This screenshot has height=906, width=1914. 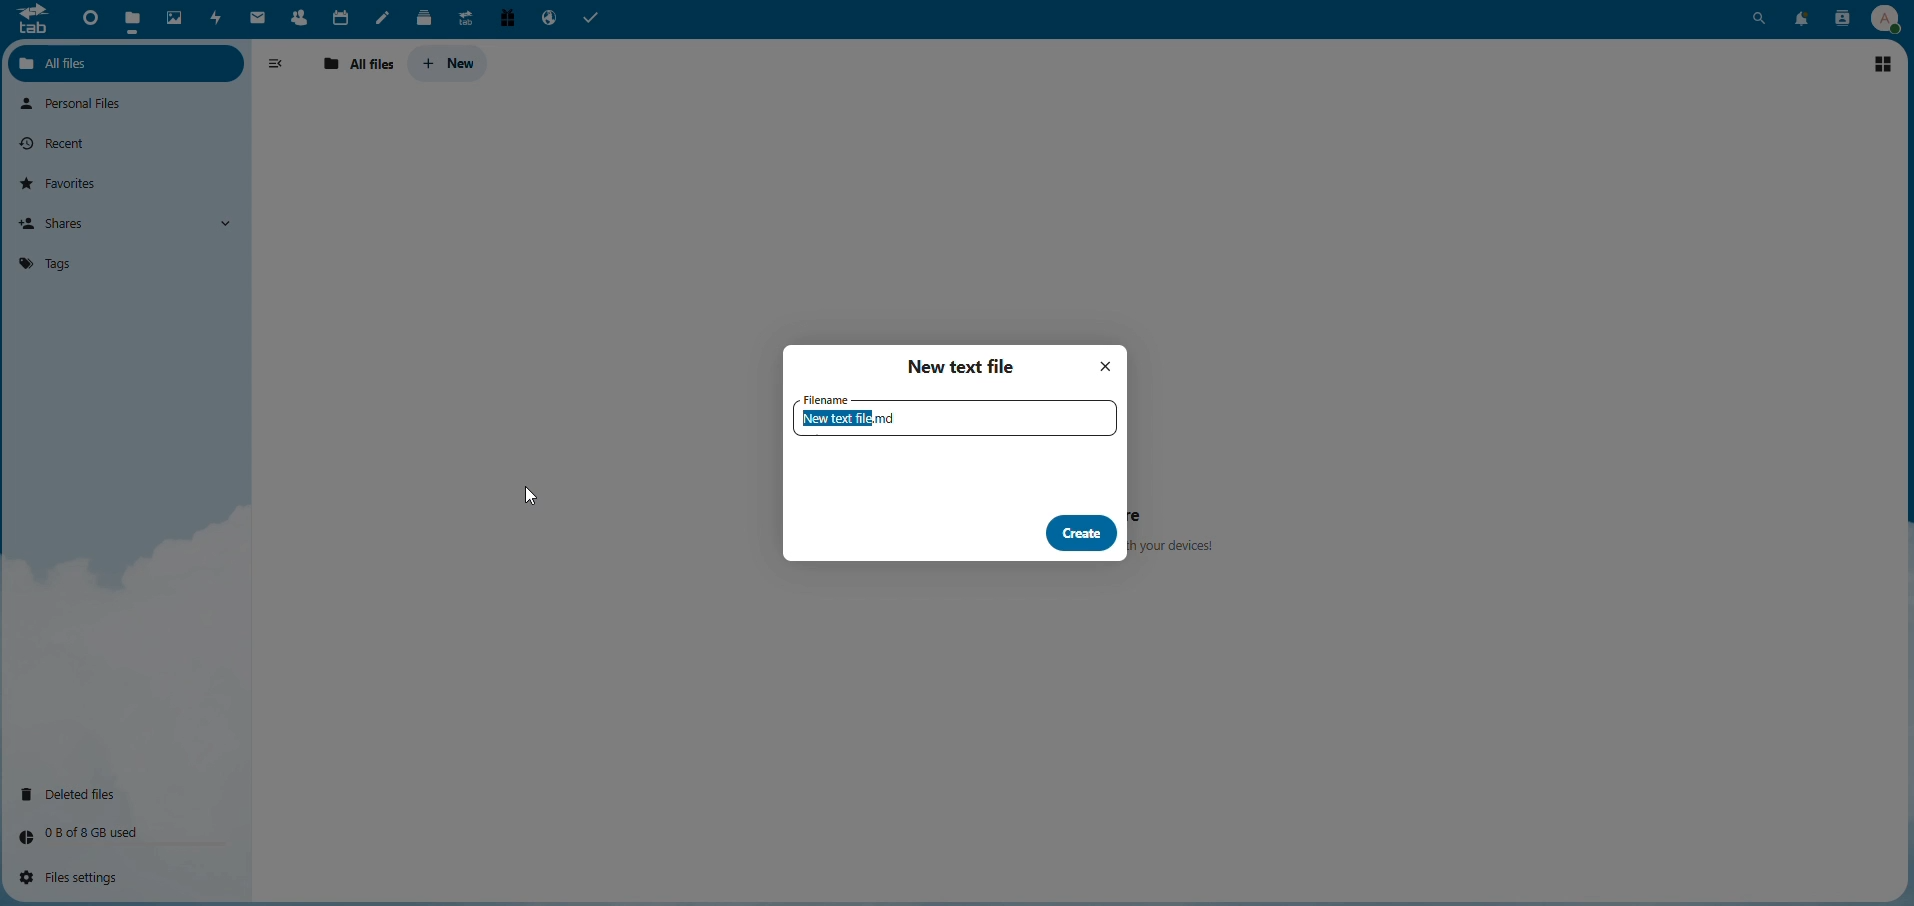 What do you see at coordinates (339, 16) in the screenshot?
I see `Calendar` at bounding box center [339, 16].